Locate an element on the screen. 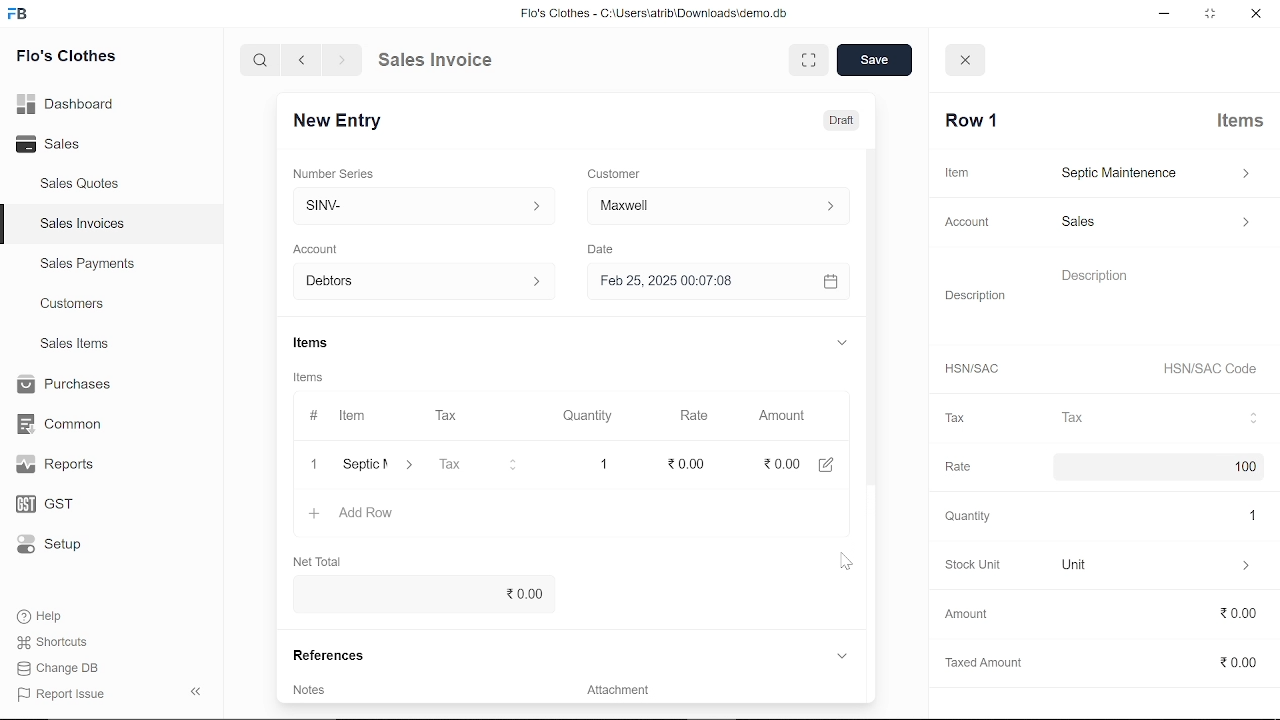 This screenshot has height=720, width=1280. 1 is located at coordinates (1243, 515).